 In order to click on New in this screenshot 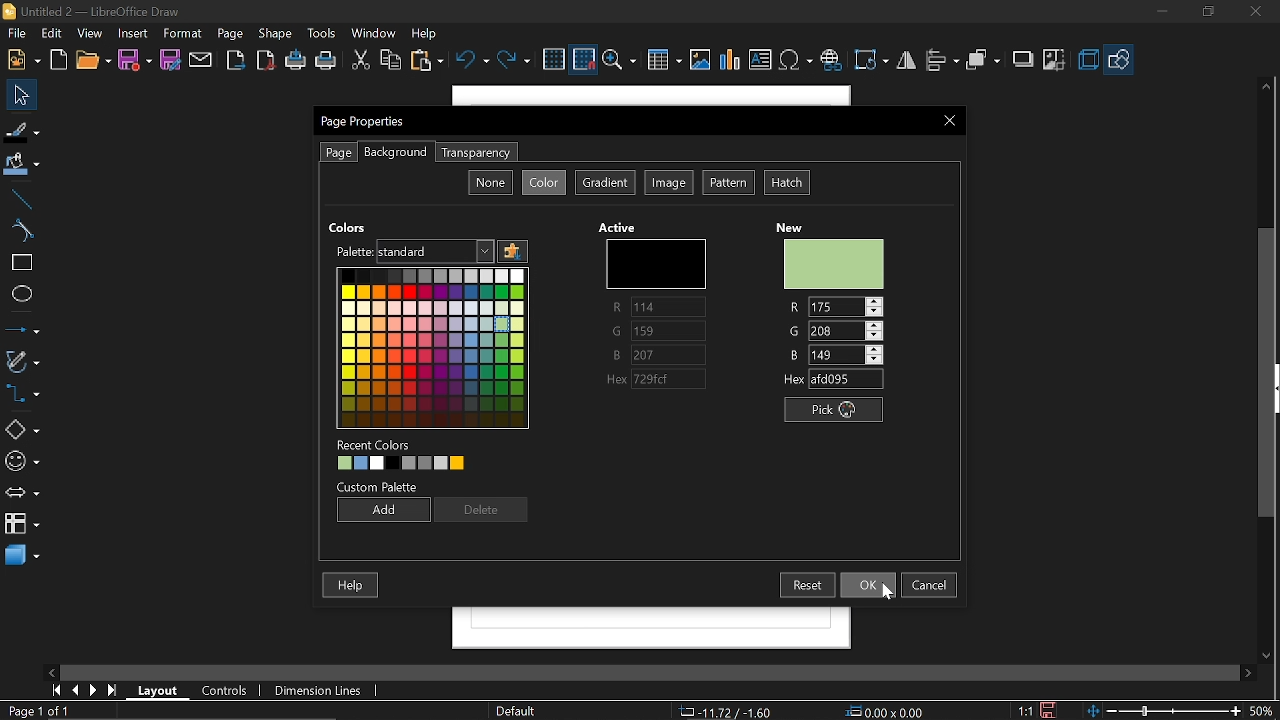, I will do `click(24, 60)`.